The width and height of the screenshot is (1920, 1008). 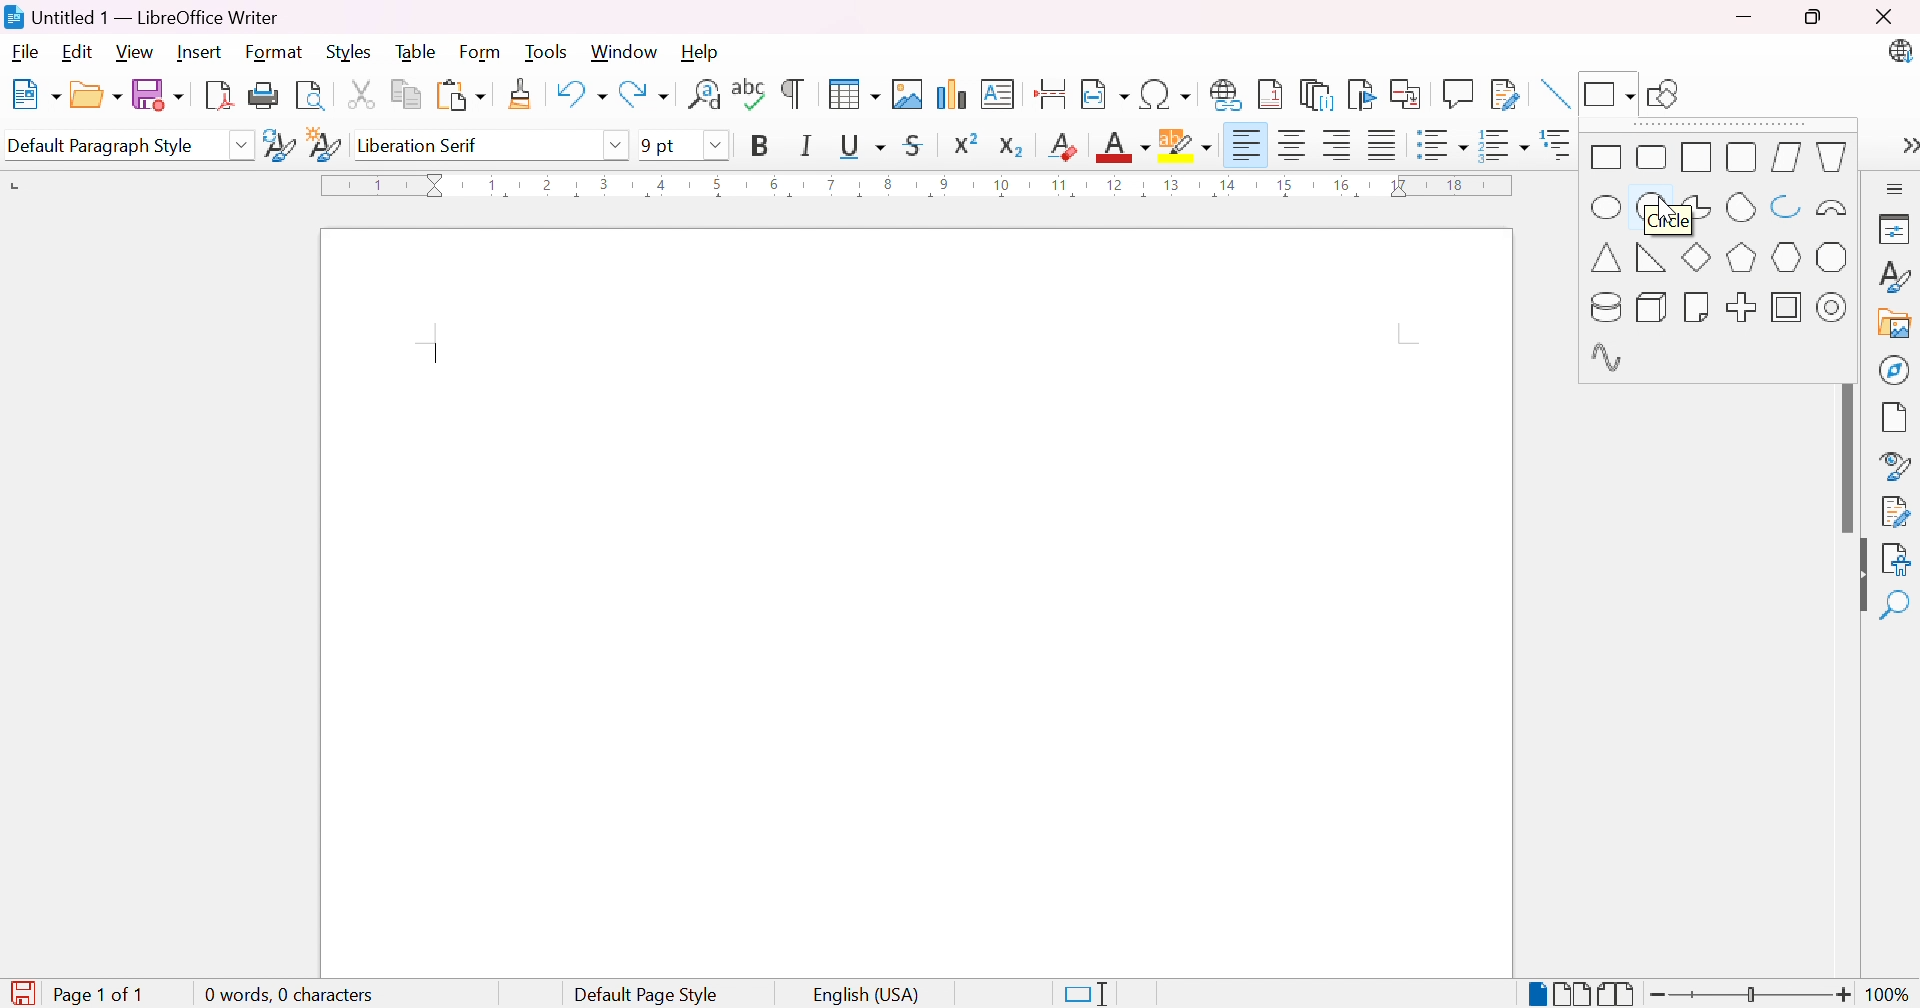 I want to click on Export as PDF, so click(x=217, y=96).